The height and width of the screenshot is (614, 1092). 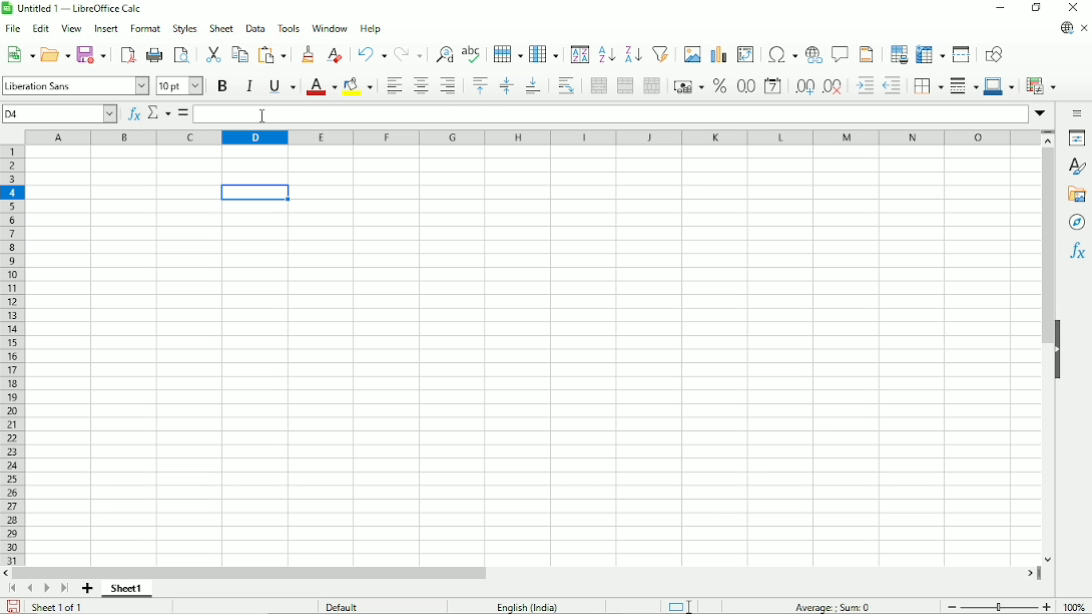 What do you see at coordinates (719, 54) in the screenshot?
I see `Insert chart` at bounding box center [719, 54].